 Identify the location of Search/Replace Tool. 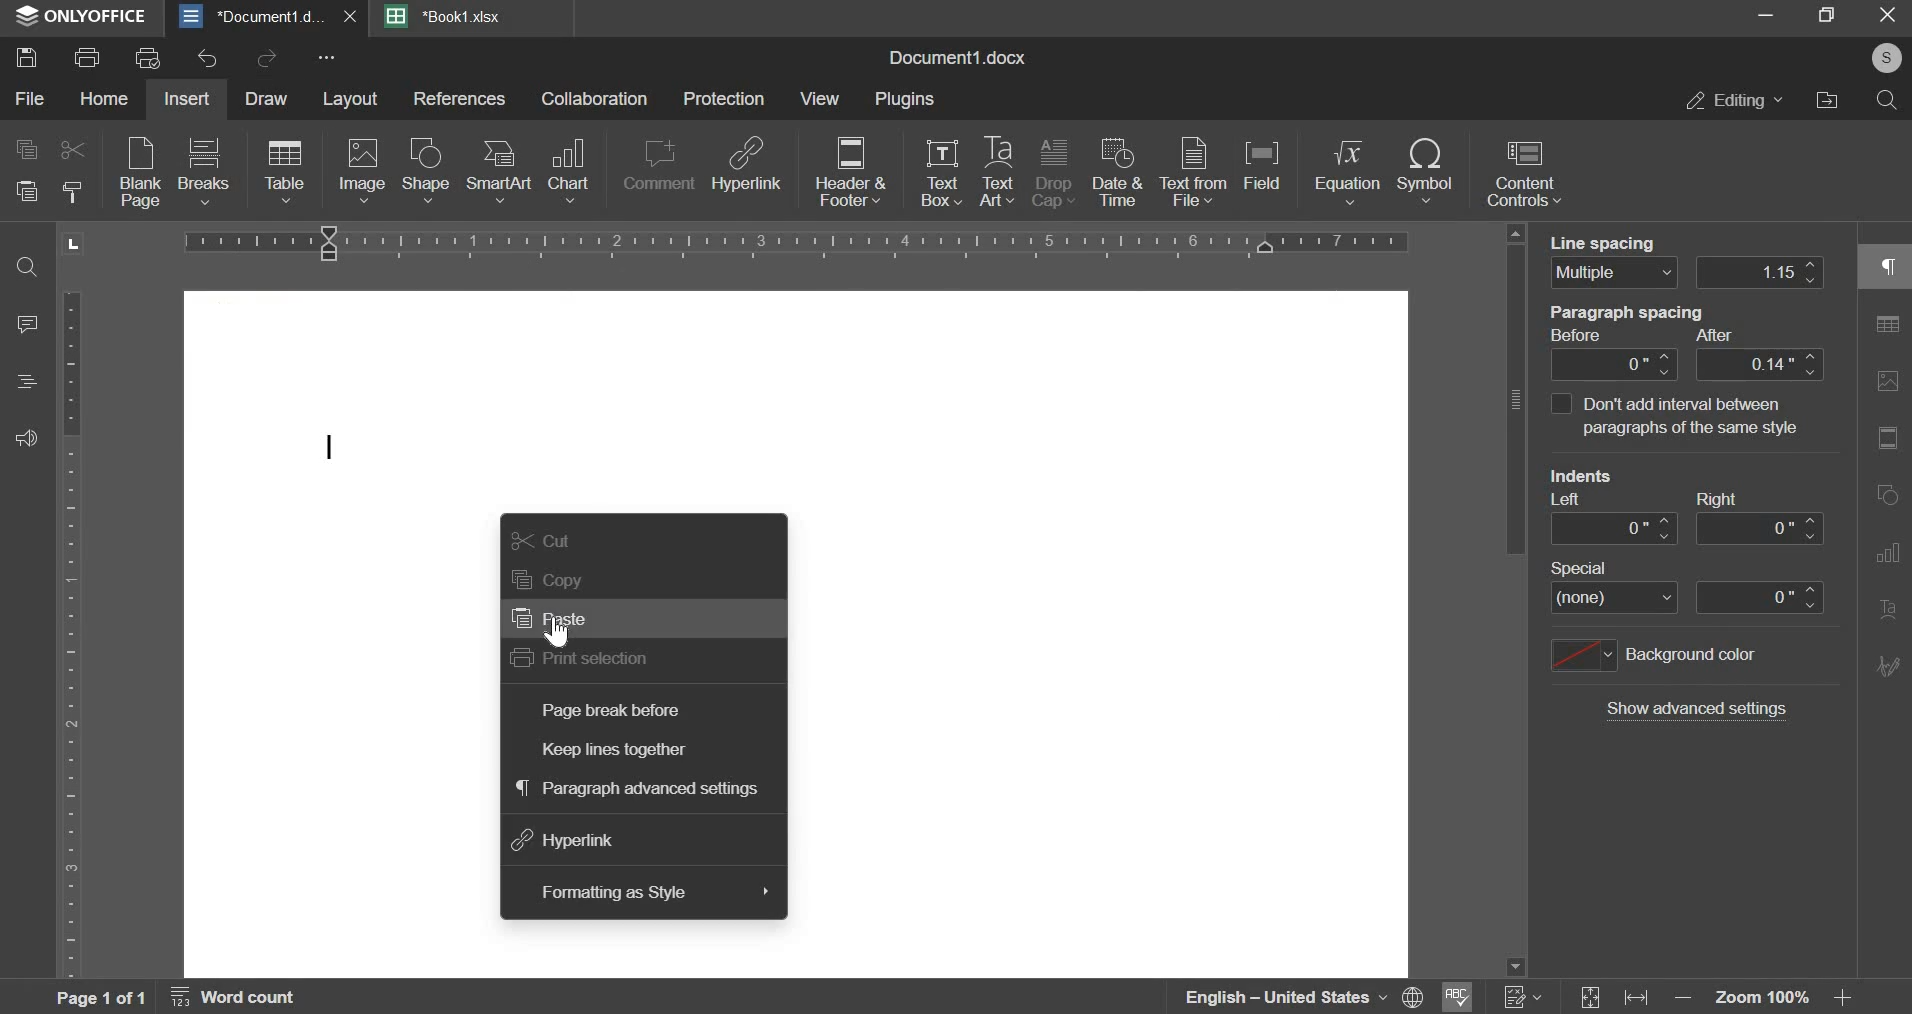
(1886, 326).